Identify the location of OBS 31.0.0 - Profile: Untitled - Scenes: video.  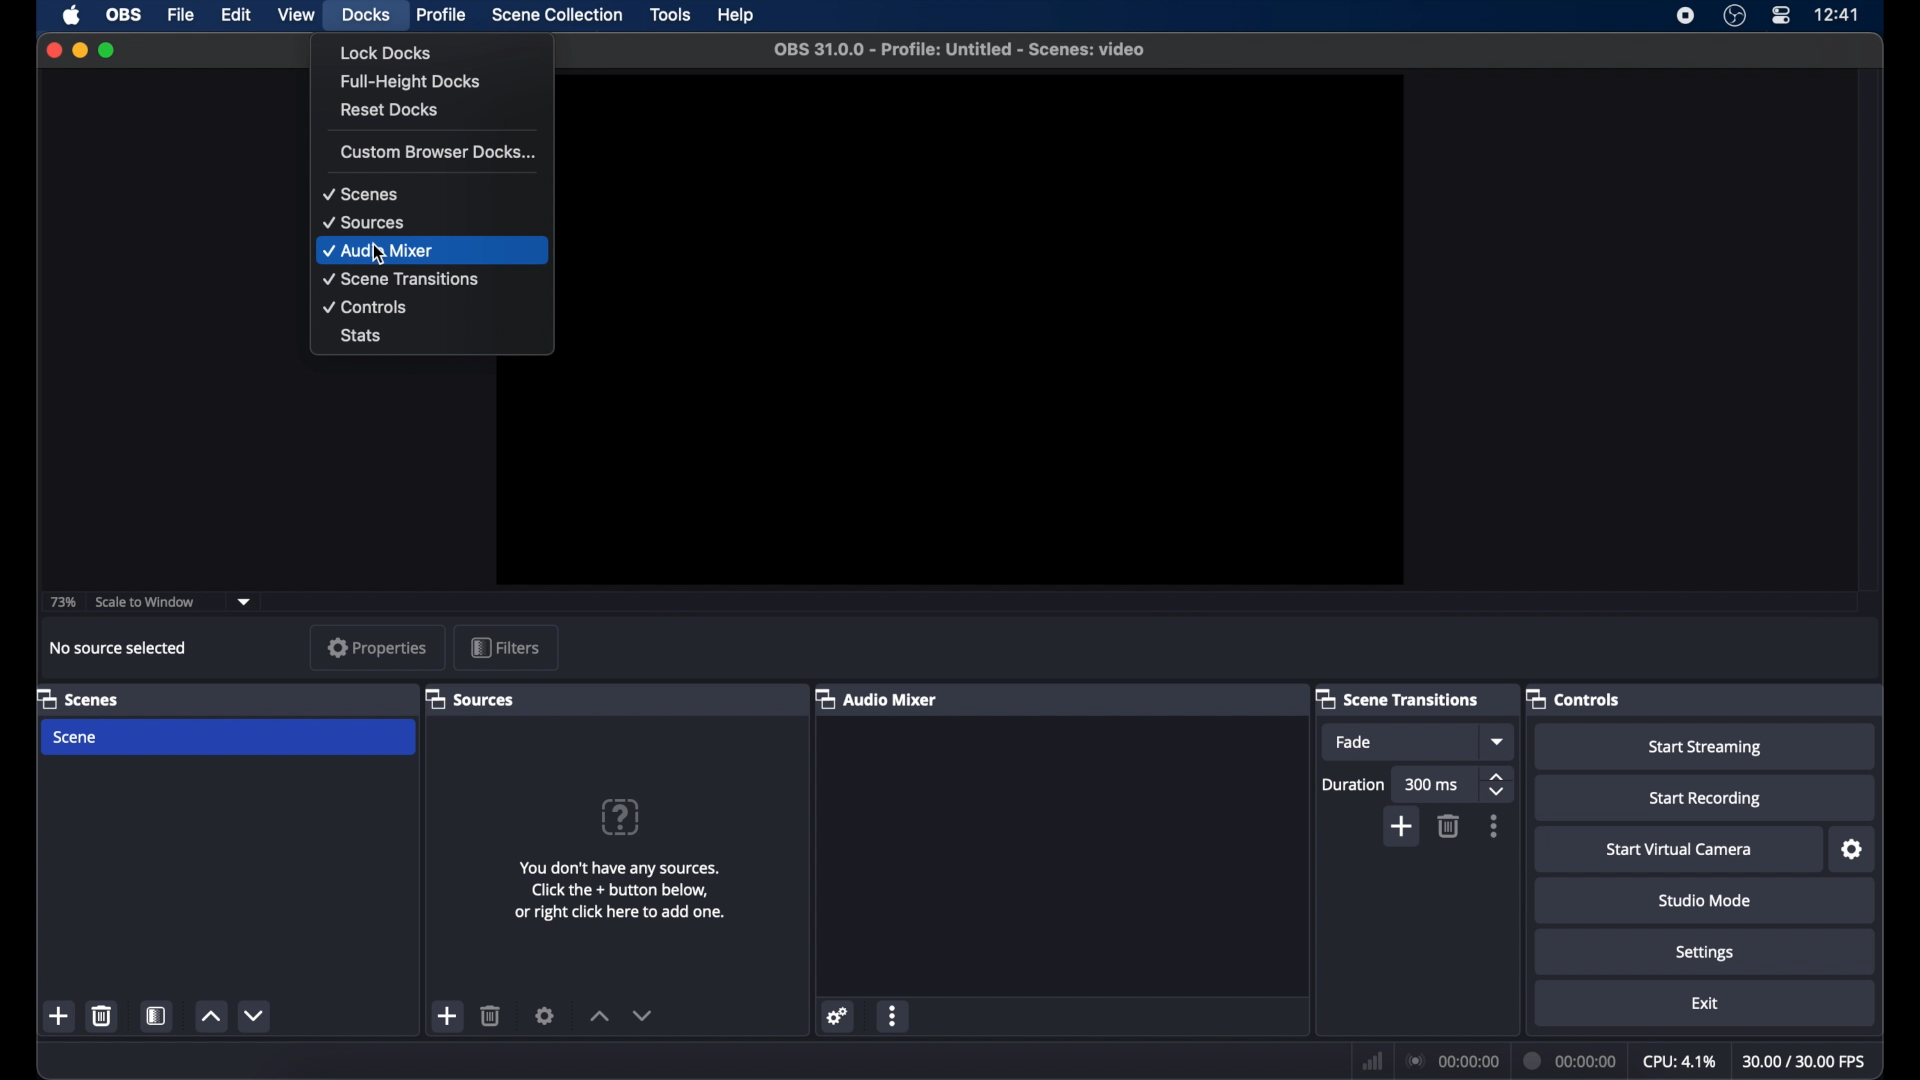
(959, 49).